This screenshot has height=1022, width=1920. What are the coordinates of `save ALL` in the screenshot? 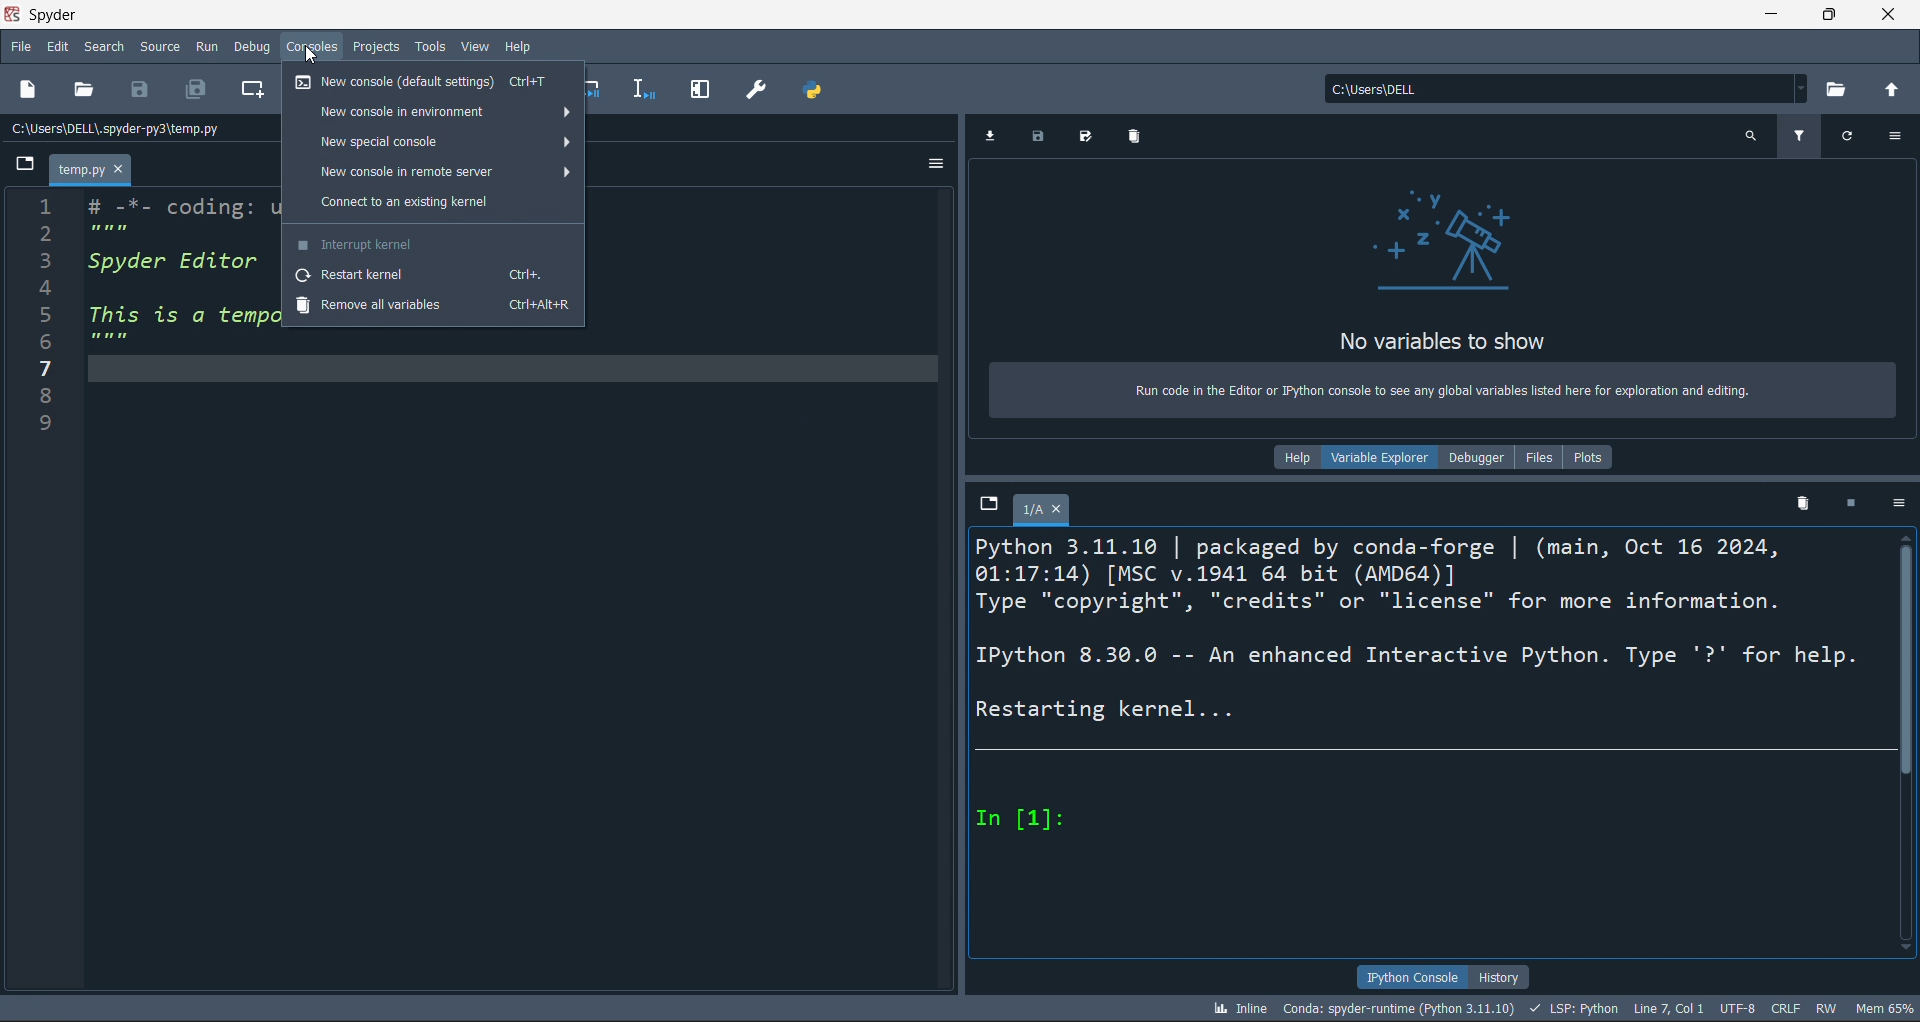 It's located at (195, 91).